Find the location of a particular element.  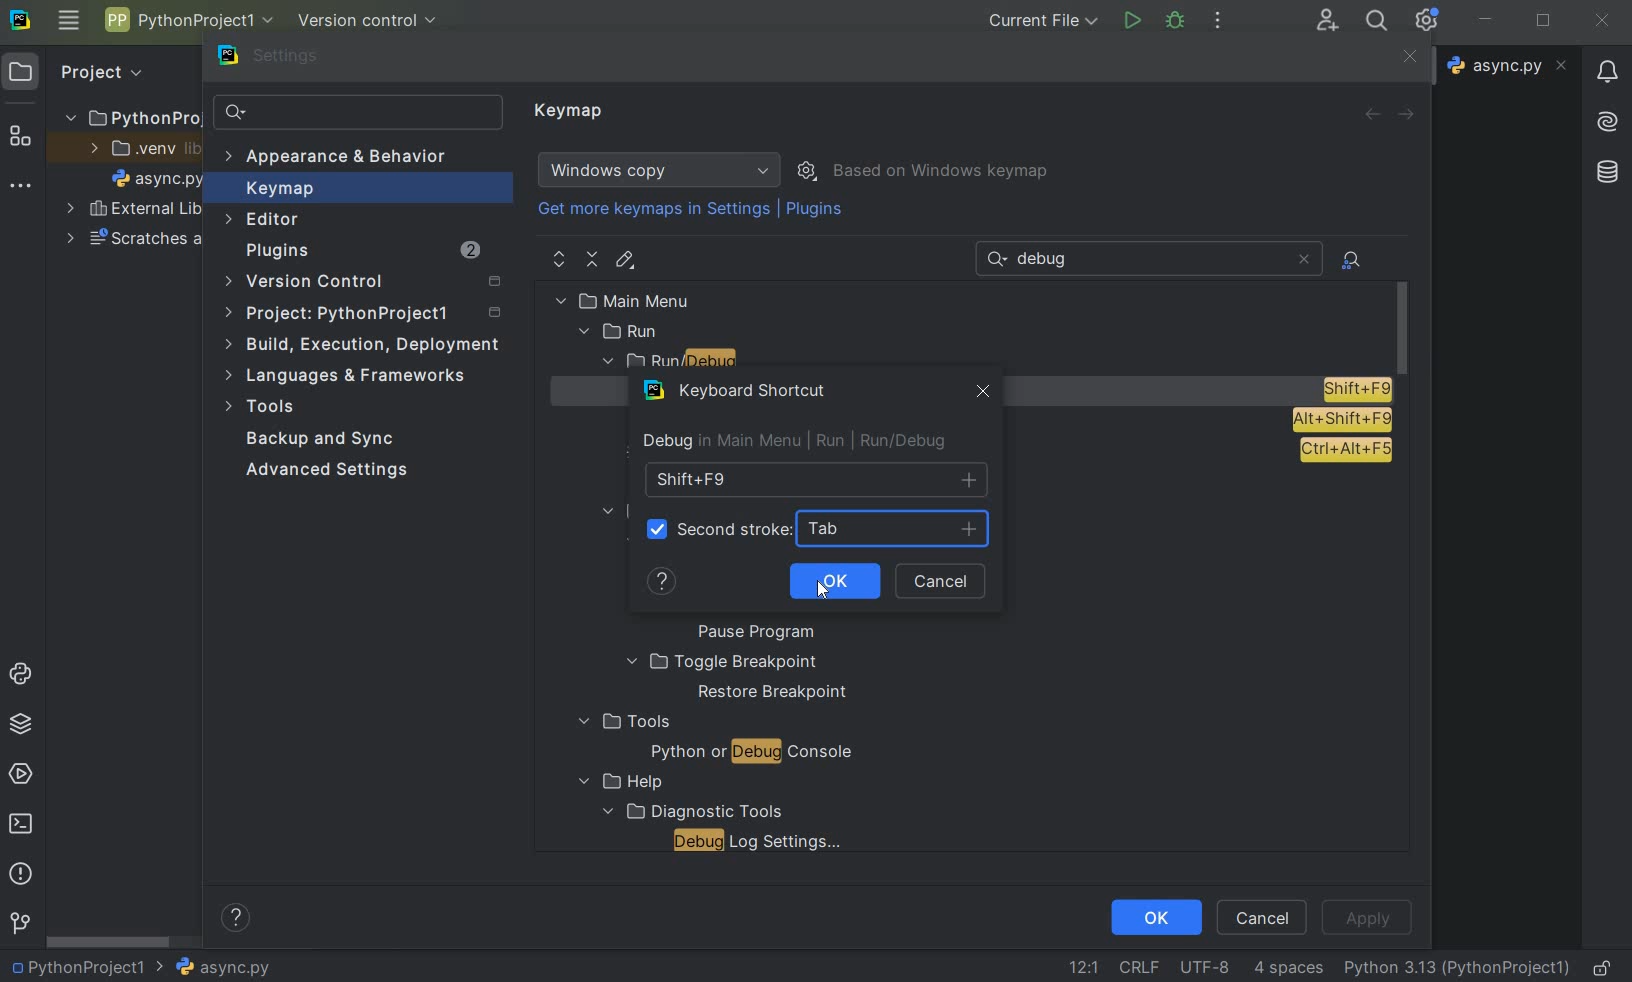

expand all is located at coordinates (560, 260).